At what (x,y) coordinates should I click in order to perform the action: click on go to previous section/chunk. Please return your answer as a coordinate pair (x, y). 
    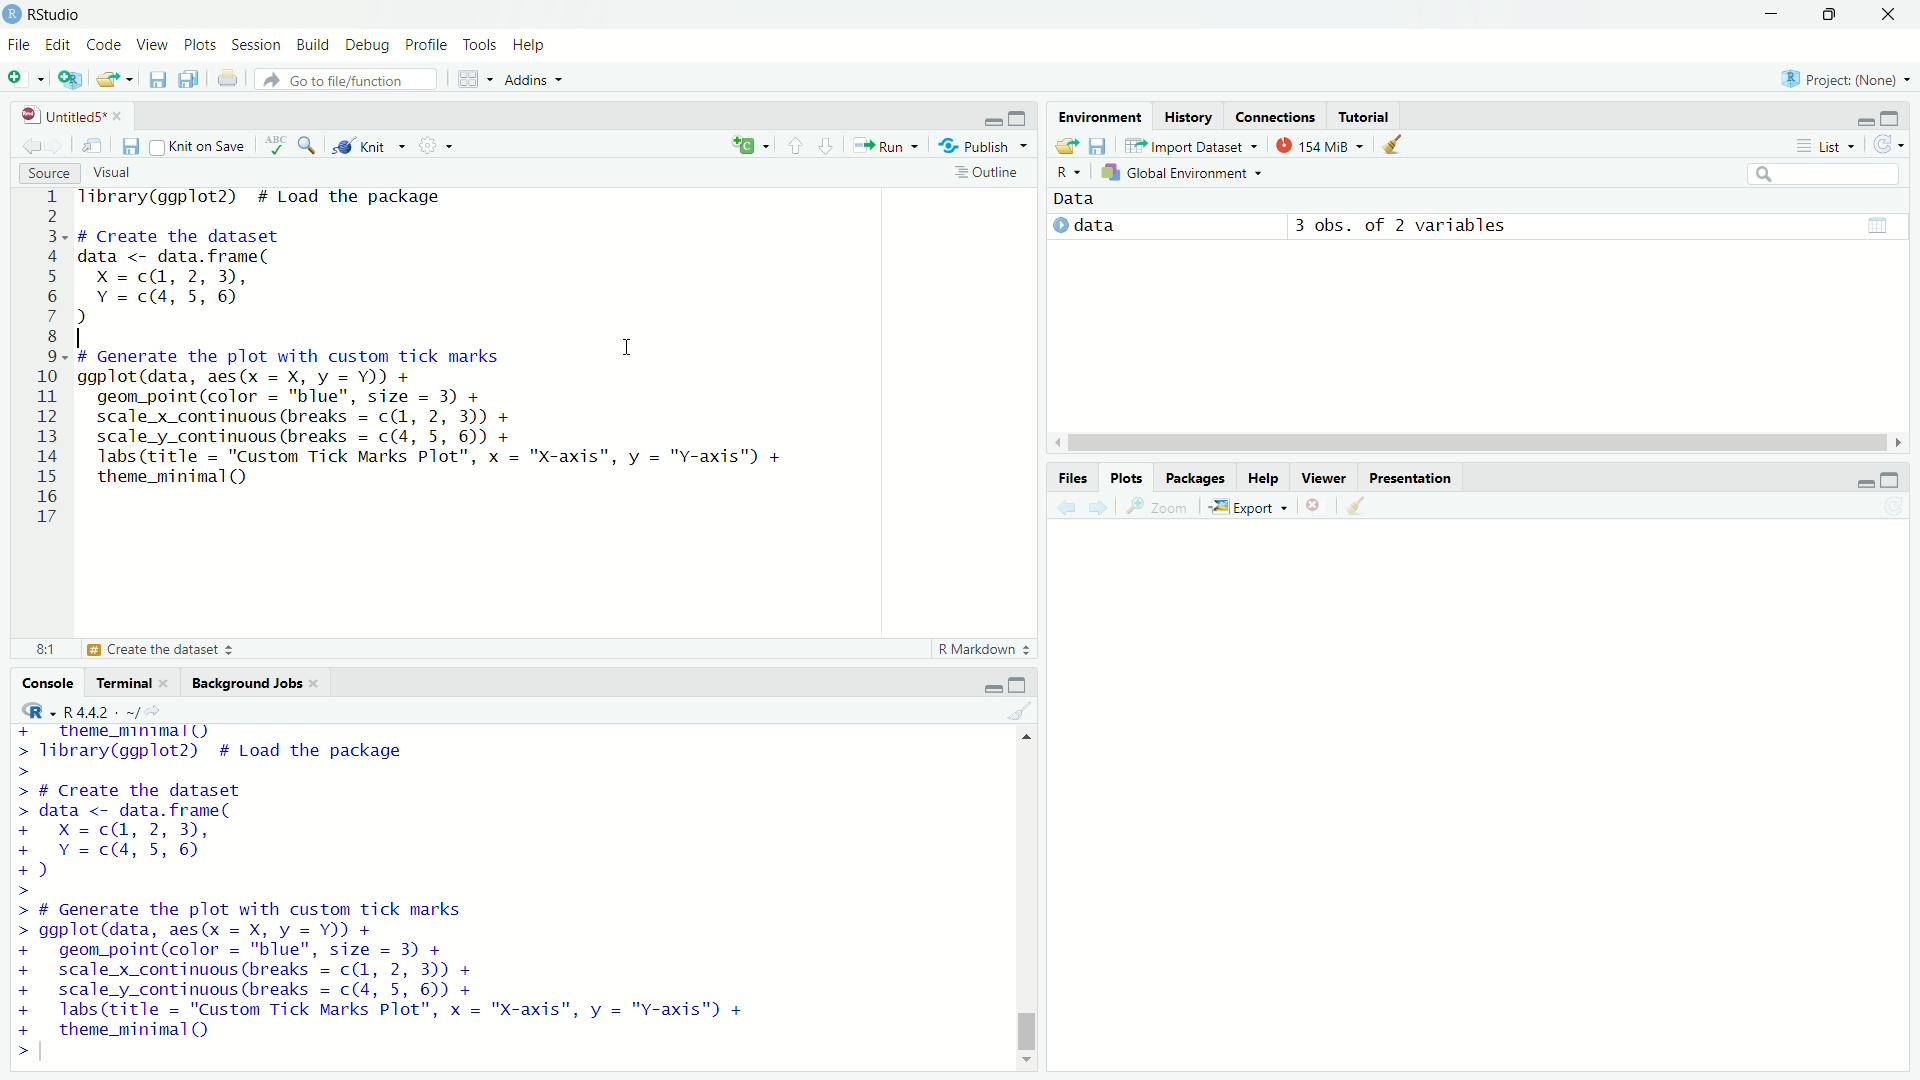
    Looking at the image, I should click on (794, 145).